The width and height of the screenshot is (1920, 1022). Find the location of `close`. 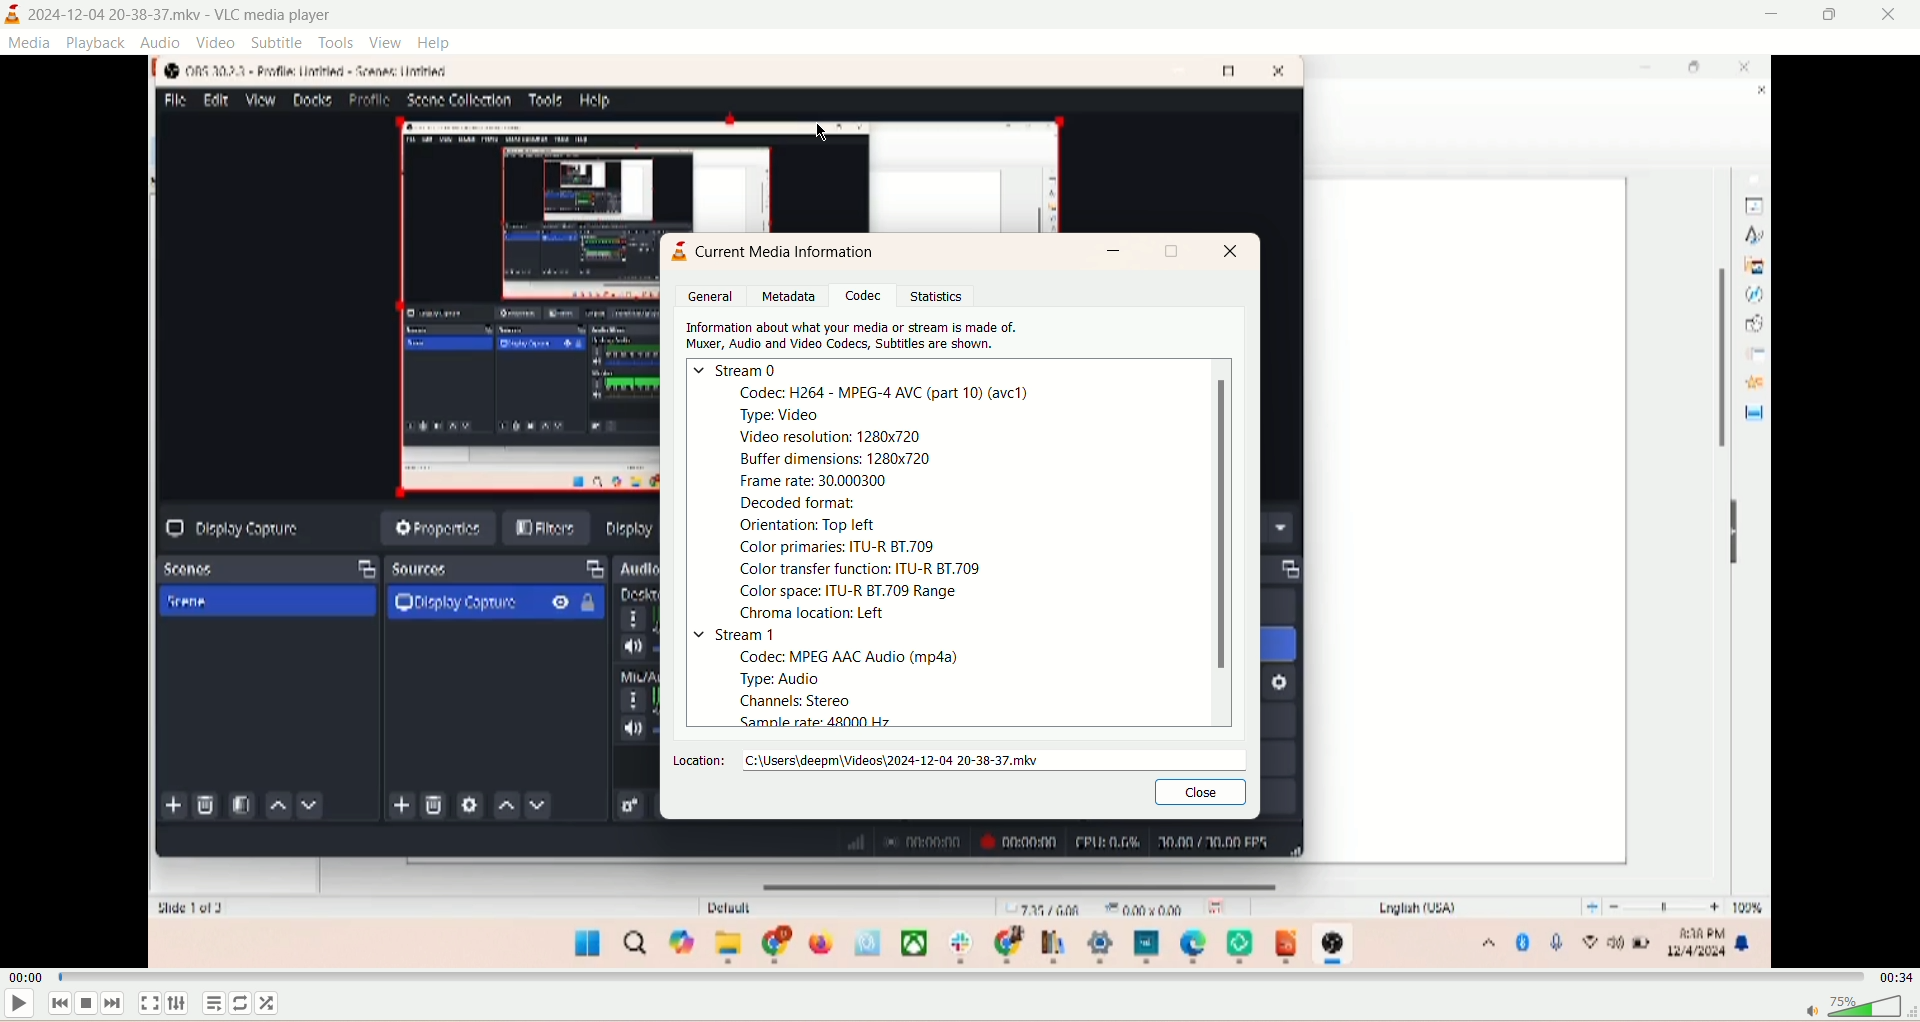

close is located at coordinates (1231, 253).